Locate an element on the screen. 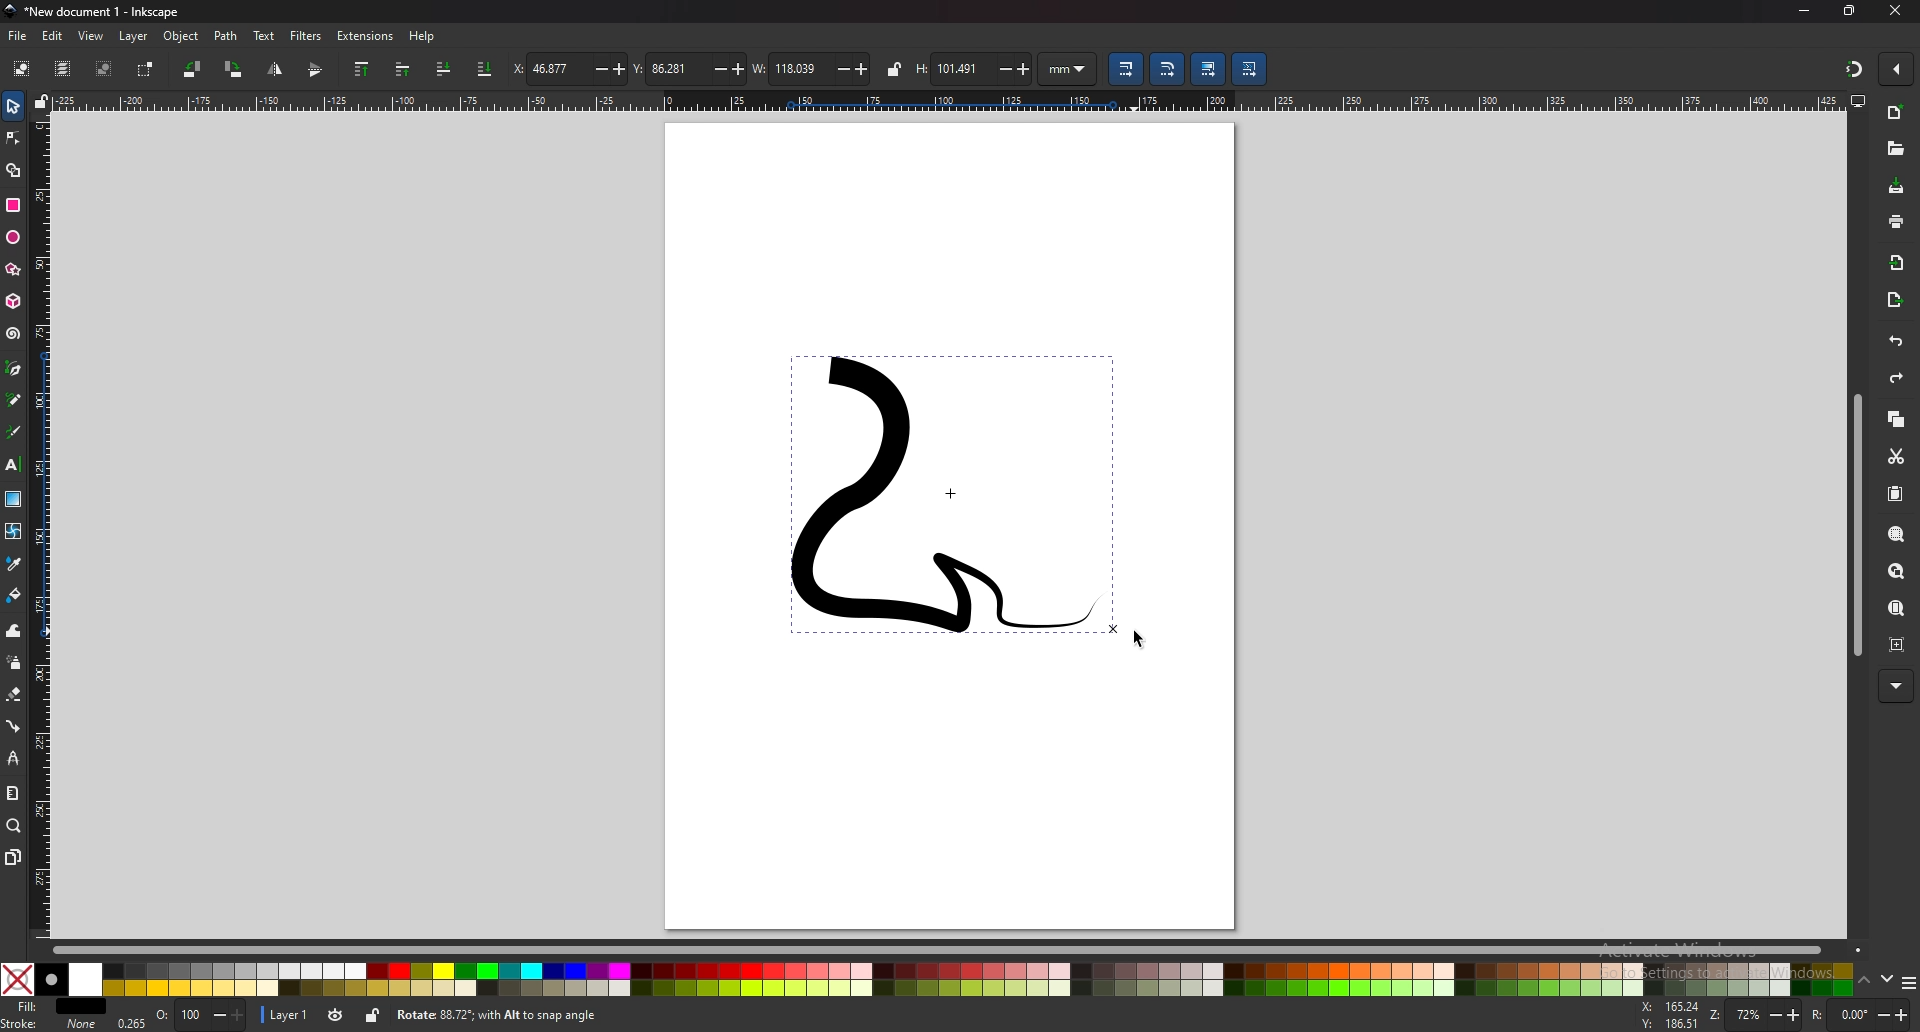 The height and width of the screenshot is (1032, 1920). info is located at coordinates (690, 1015).